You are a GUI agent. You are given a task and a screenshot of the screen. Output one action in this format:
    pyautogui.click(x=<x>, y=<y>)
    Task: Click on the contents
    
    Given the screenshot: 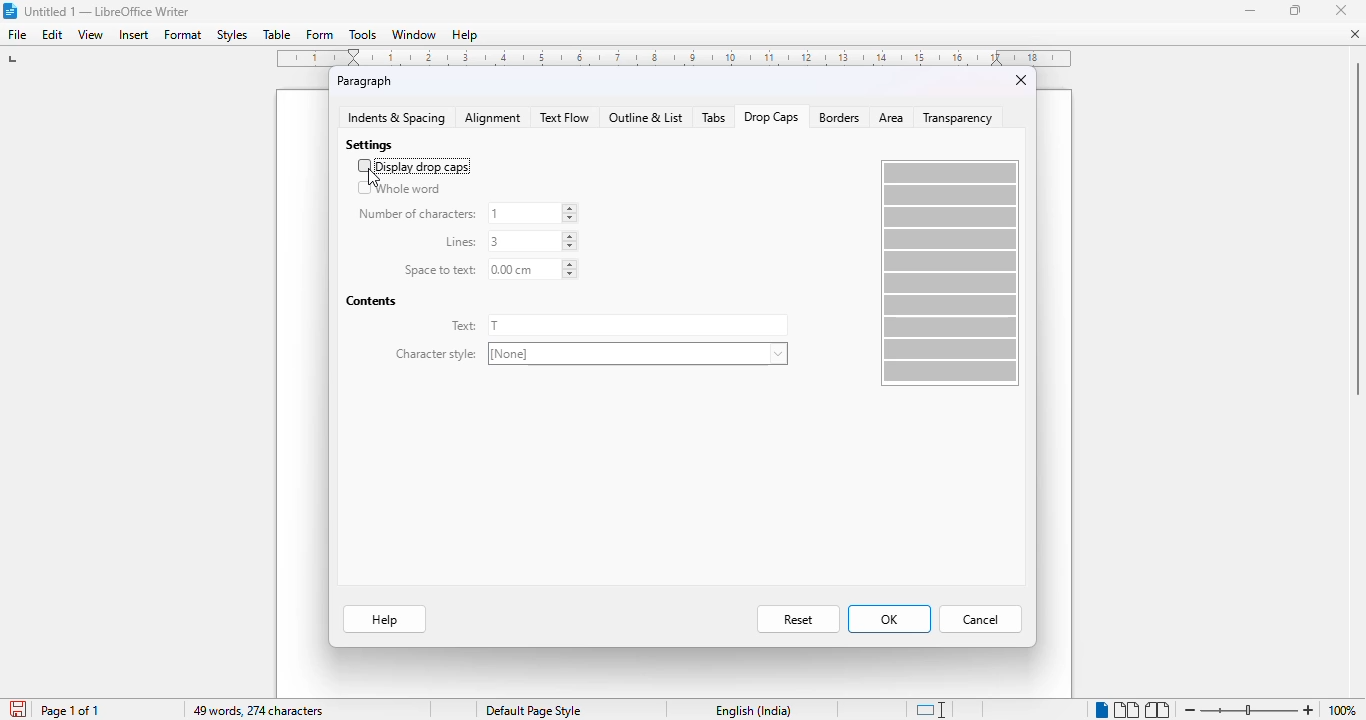 What is the action you would take?
    pyautogui.click(x=371, y=302)
    